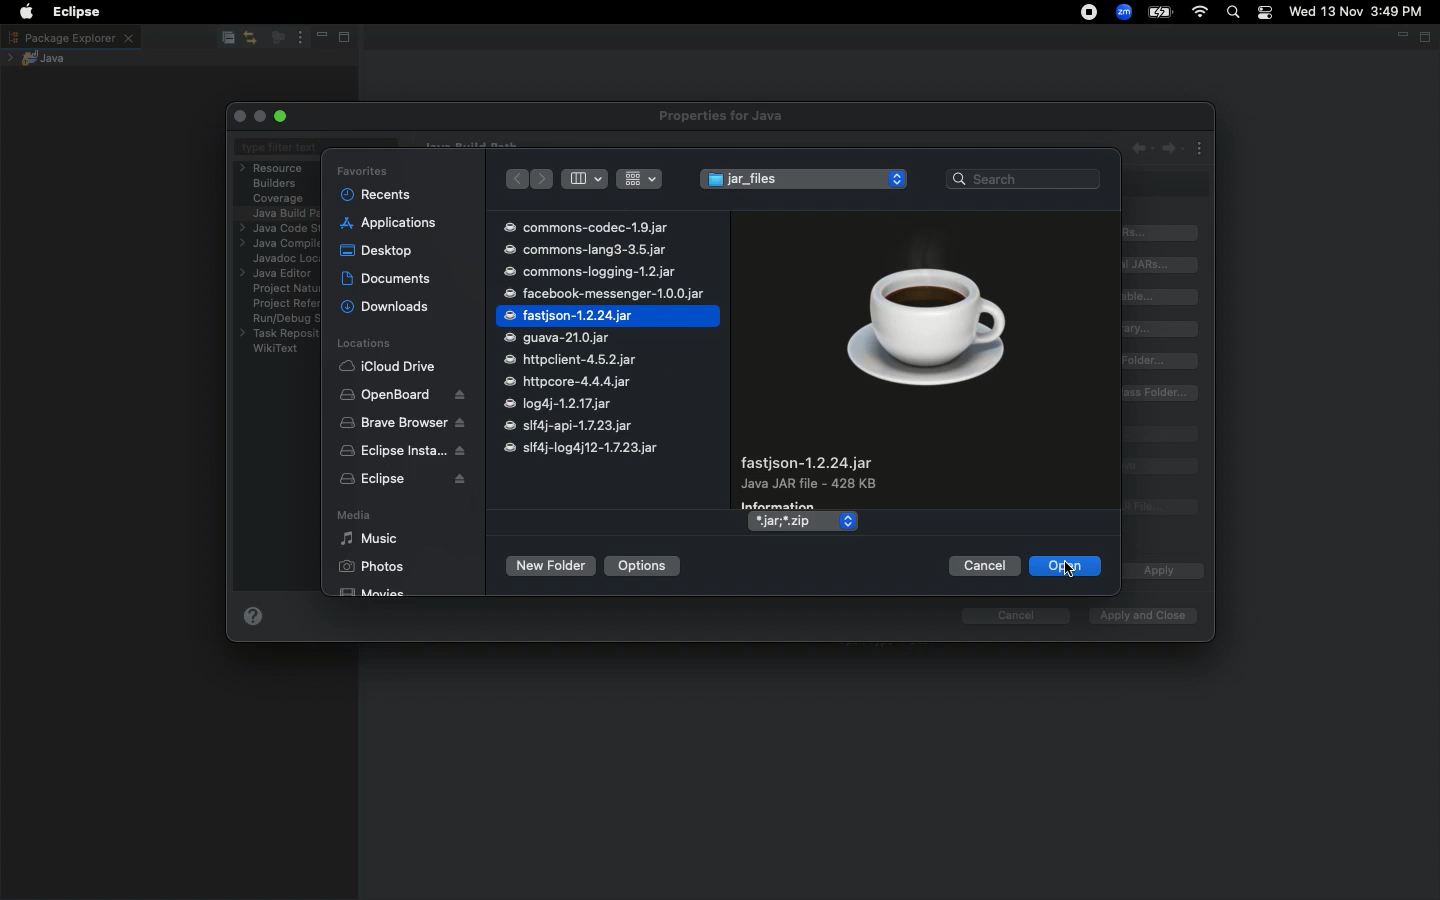 The image size is (1440, 900). What do you see at coordinates (788, 182) in the screenshot?
I see `JAR files` at bounding box center [788, 182].